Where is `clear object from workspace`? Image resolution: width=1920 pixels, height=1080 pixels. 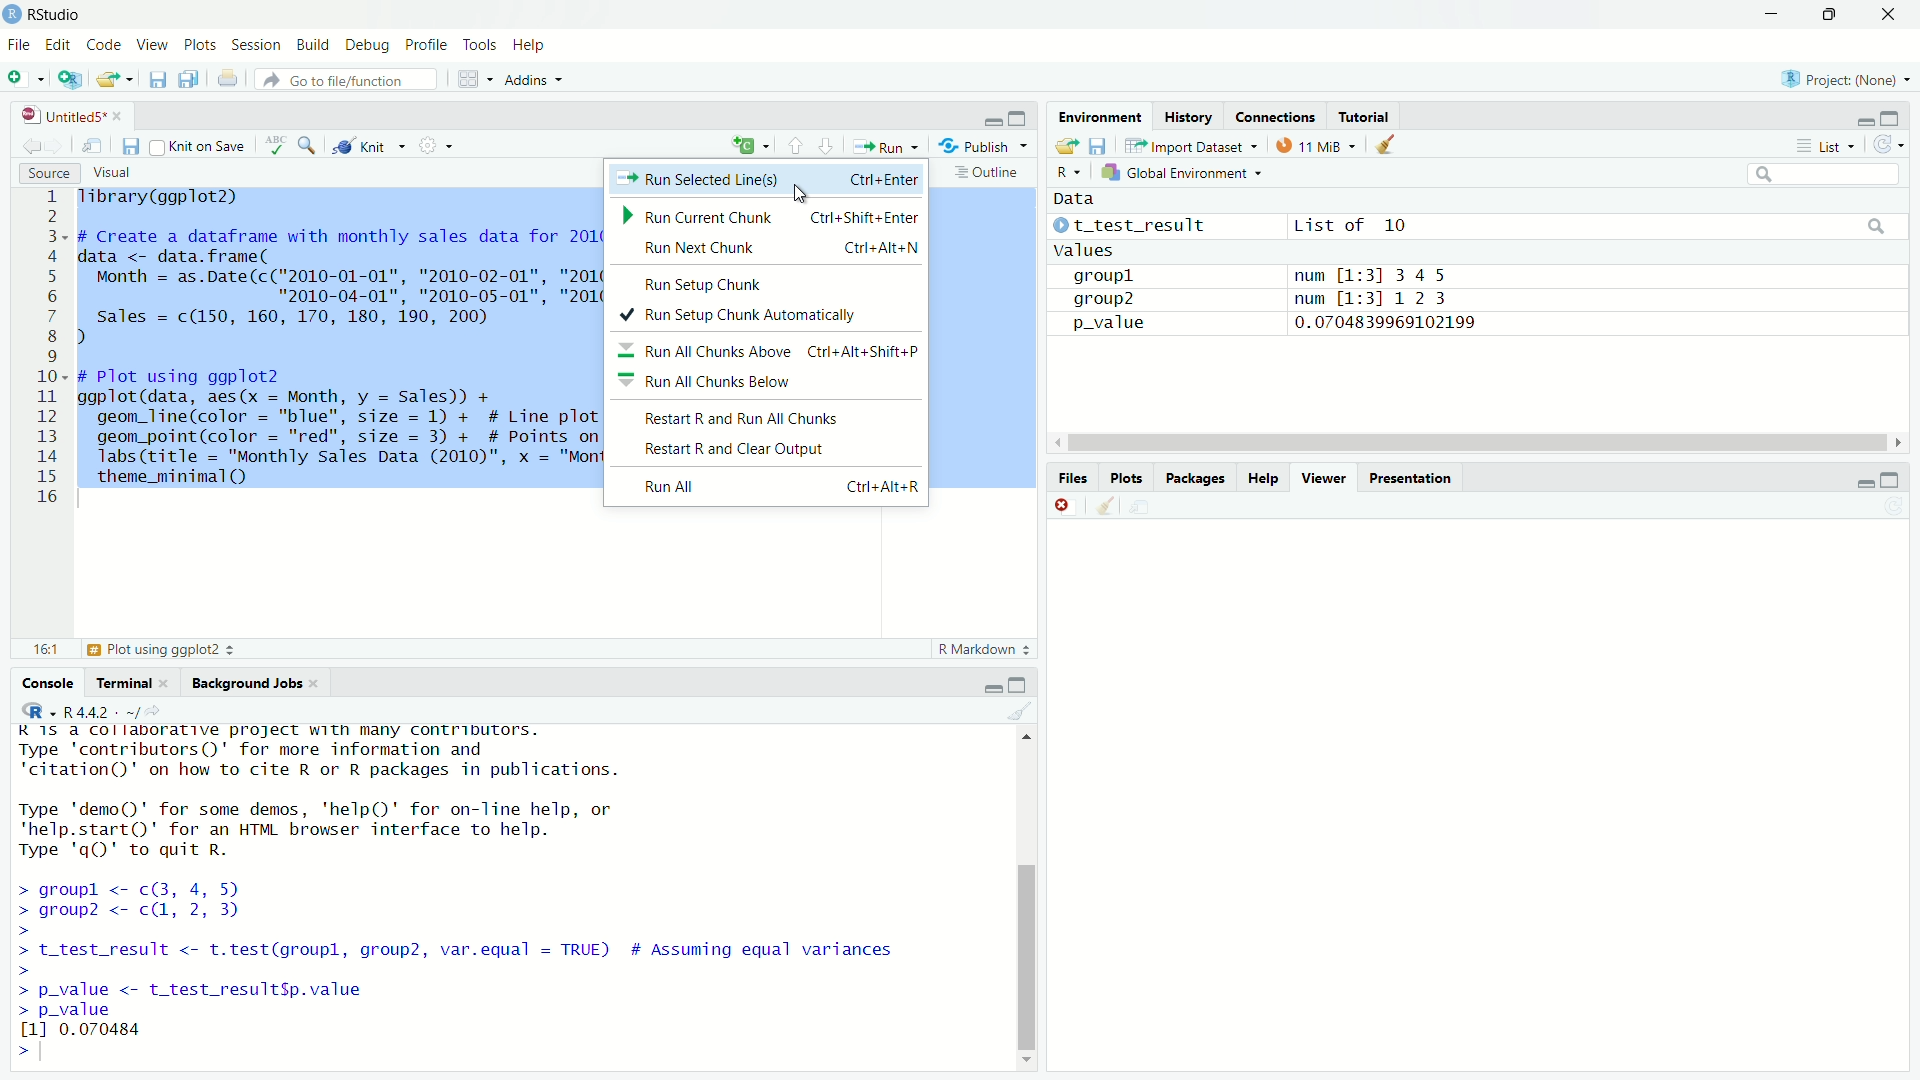
clear object from workspace is located at coordinates (1390, 143).